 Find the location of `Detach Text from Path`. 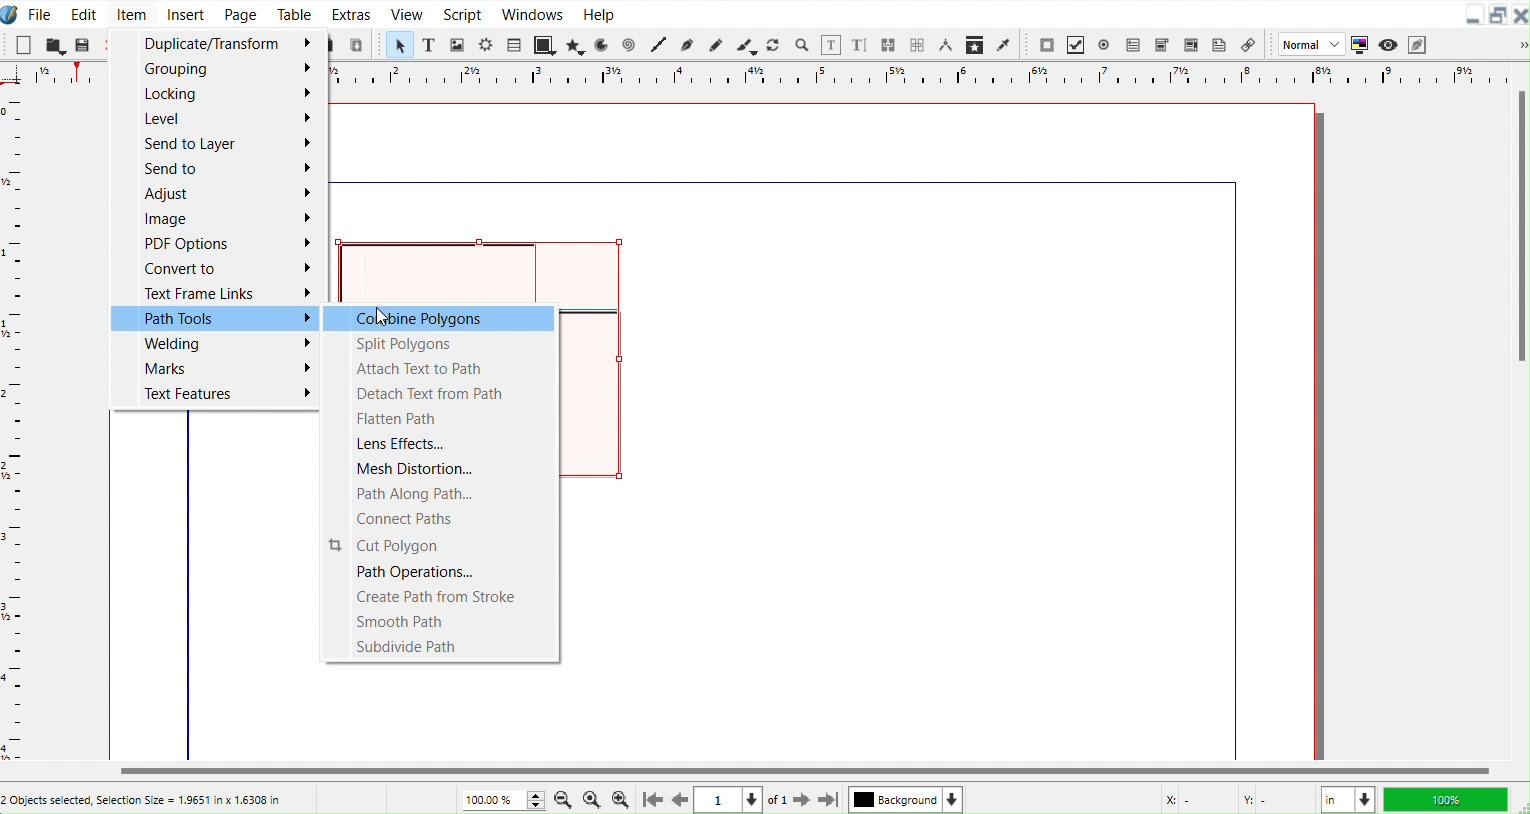

Detach Text from Path is located at coordinates (438, 391).